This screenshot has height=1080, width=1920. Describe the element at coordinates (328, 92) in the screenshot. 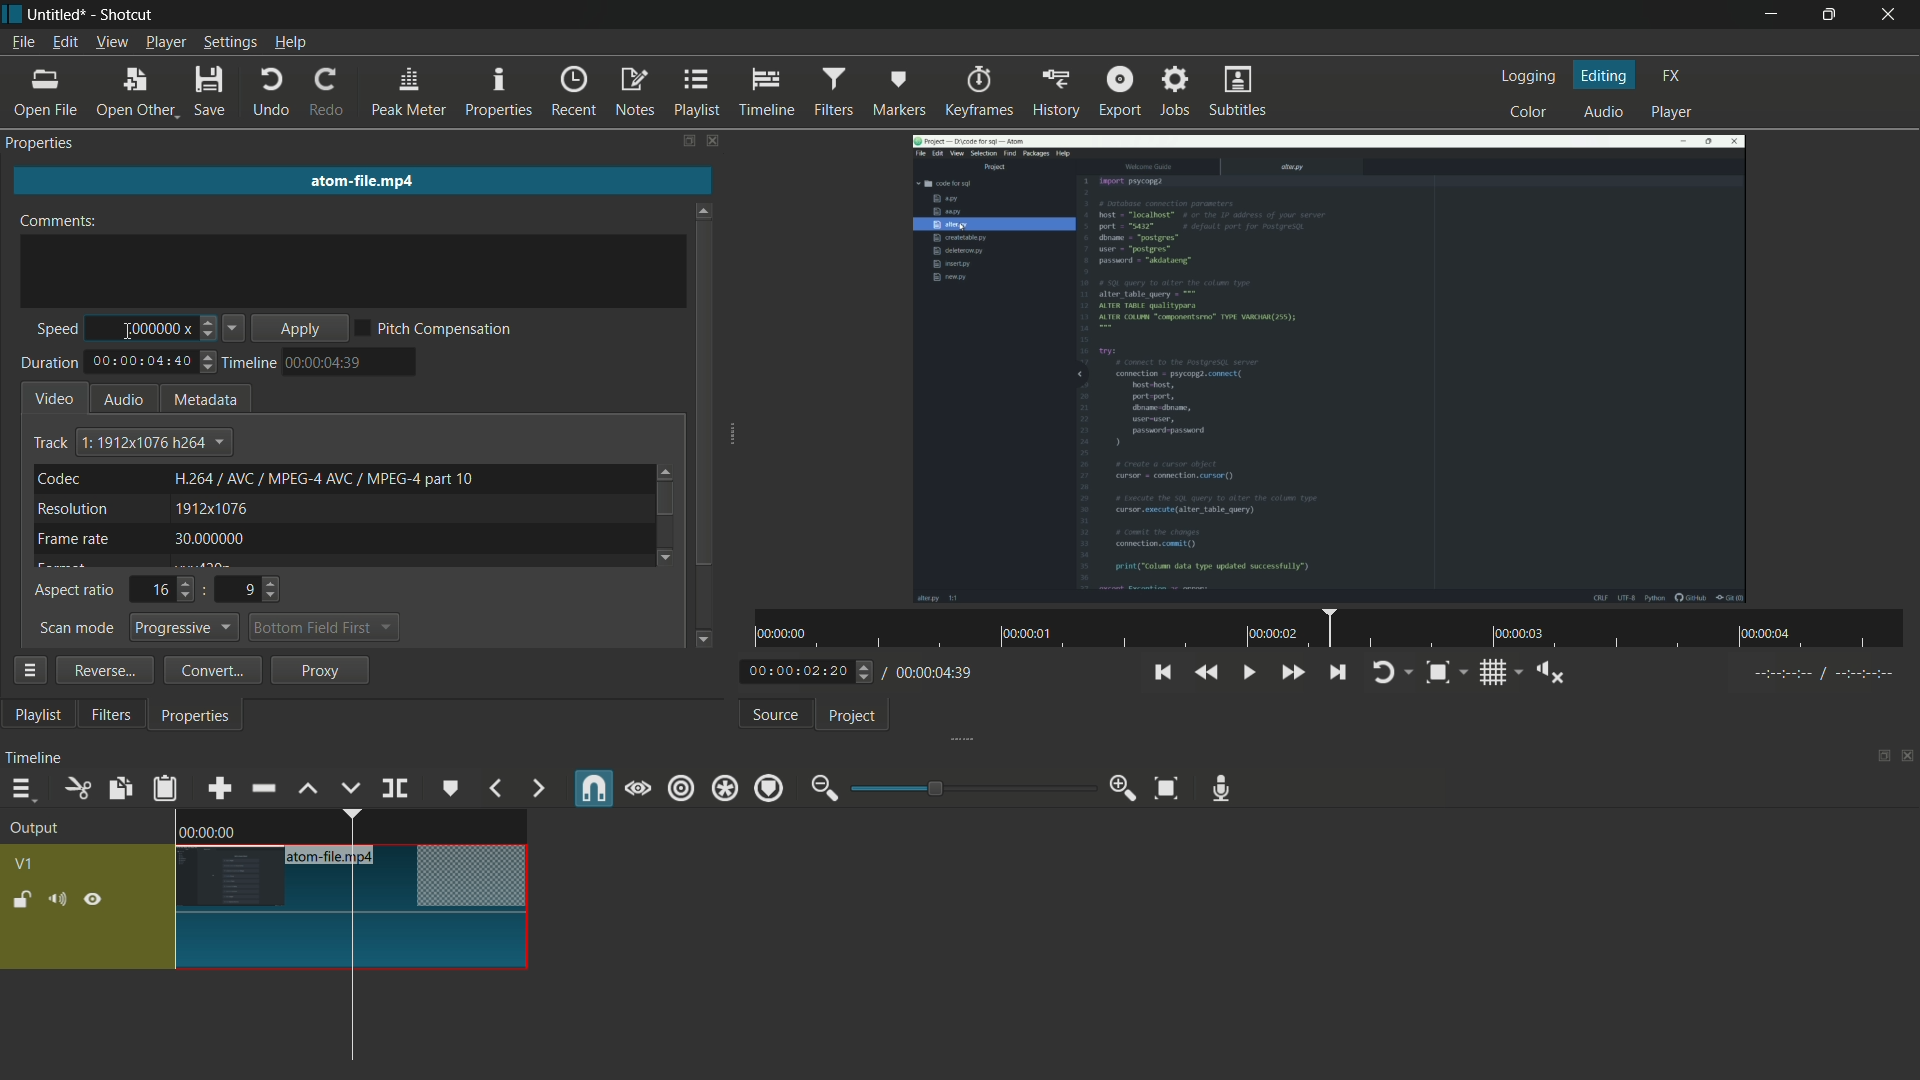

I see `redo` at that location.